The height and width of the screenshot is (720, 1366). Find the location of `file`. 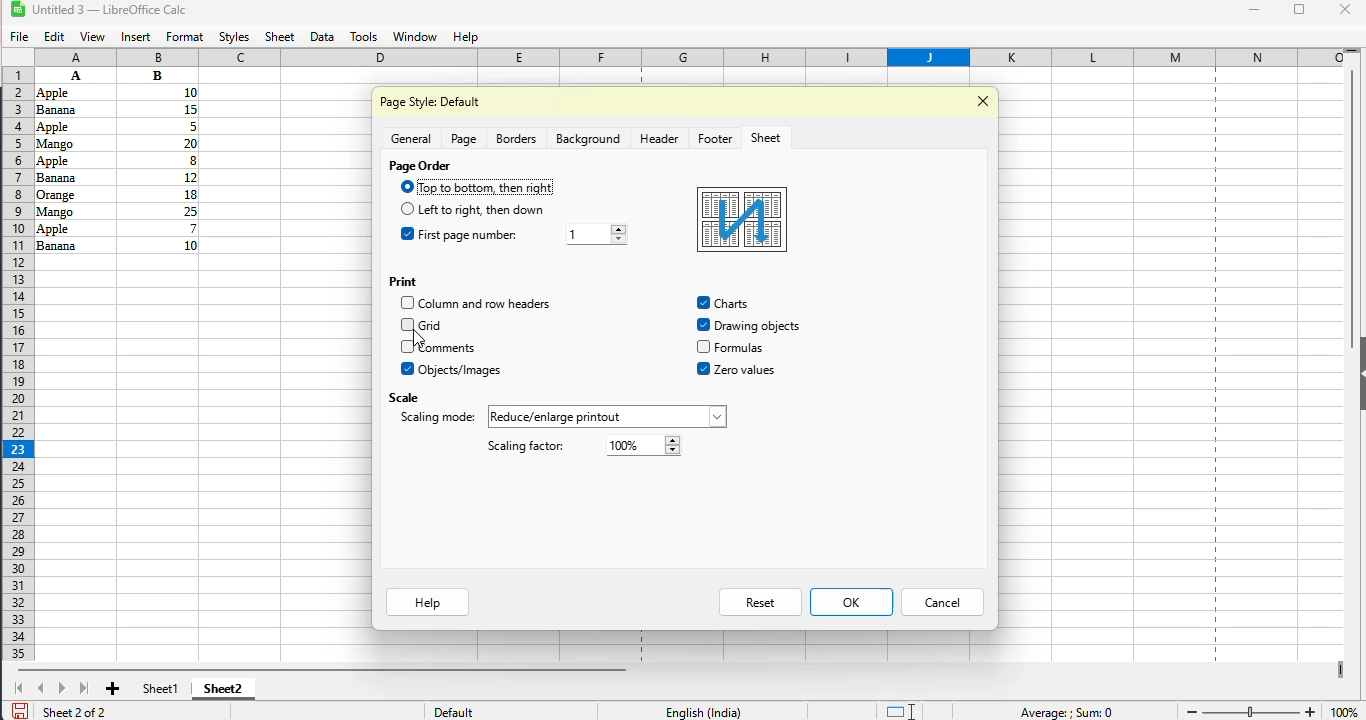

file is located at coordinates (20, 38).